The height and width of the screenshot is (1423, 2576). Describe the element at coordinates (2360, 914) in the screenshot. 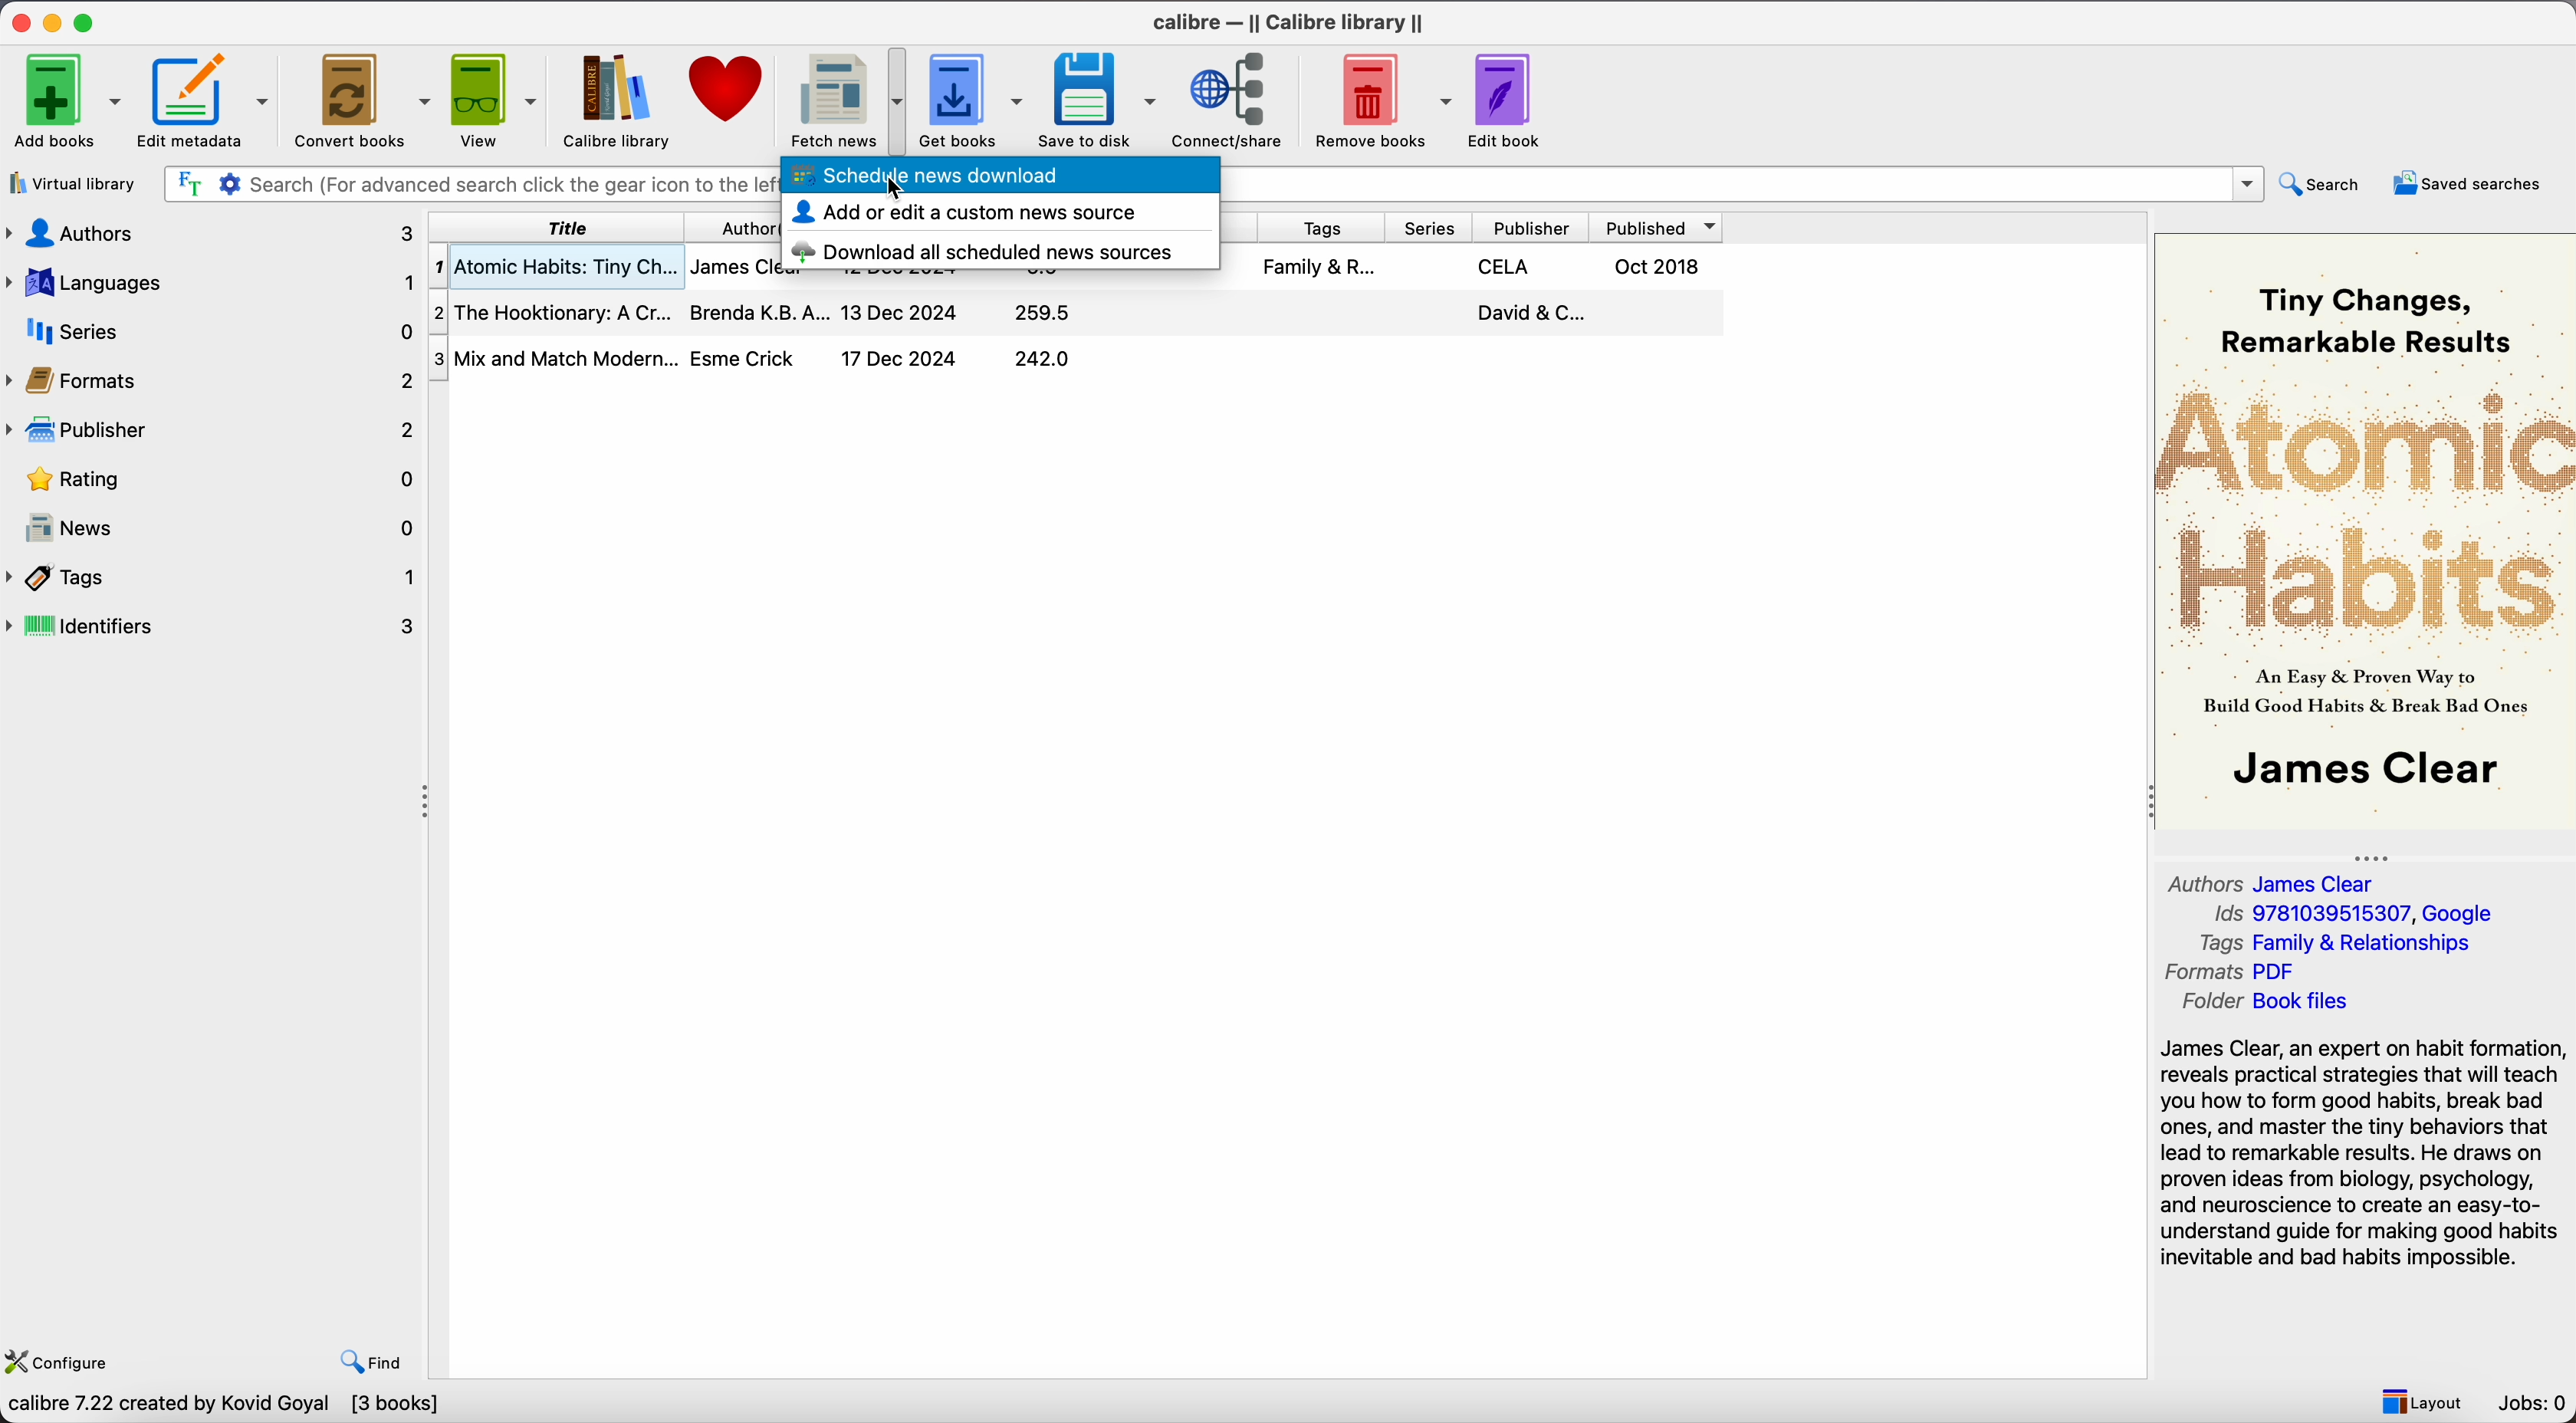

I see `Ids 9781039515307, Google` at that location.